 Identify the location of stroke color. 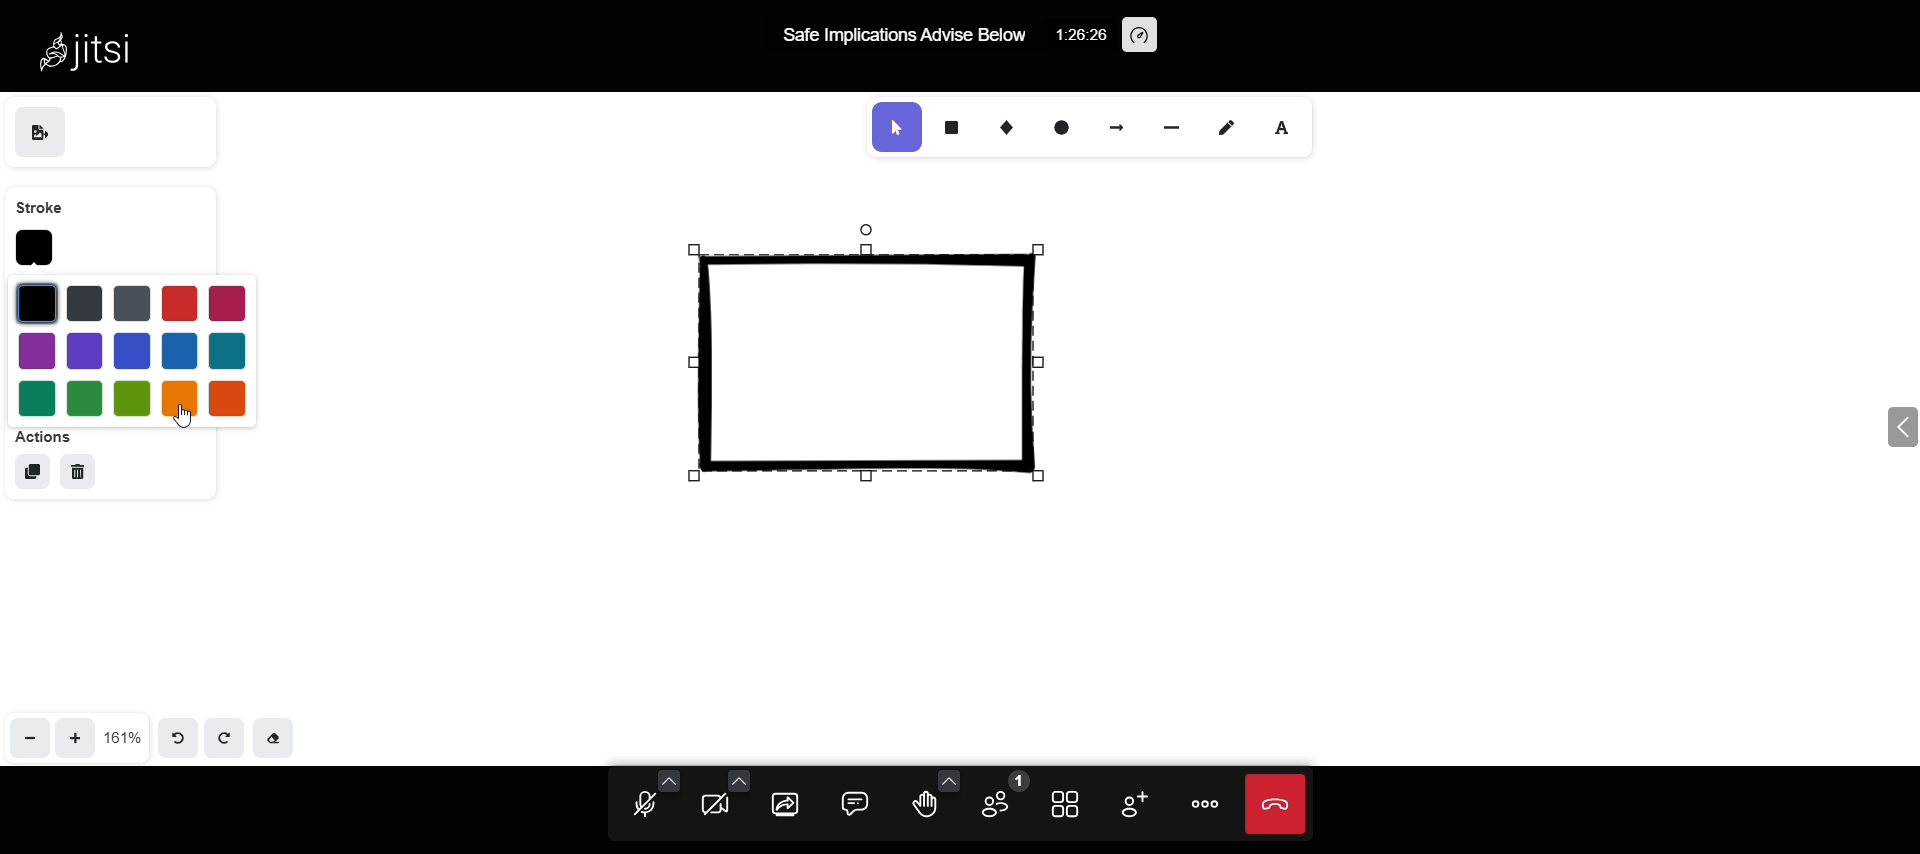
(38, 244).